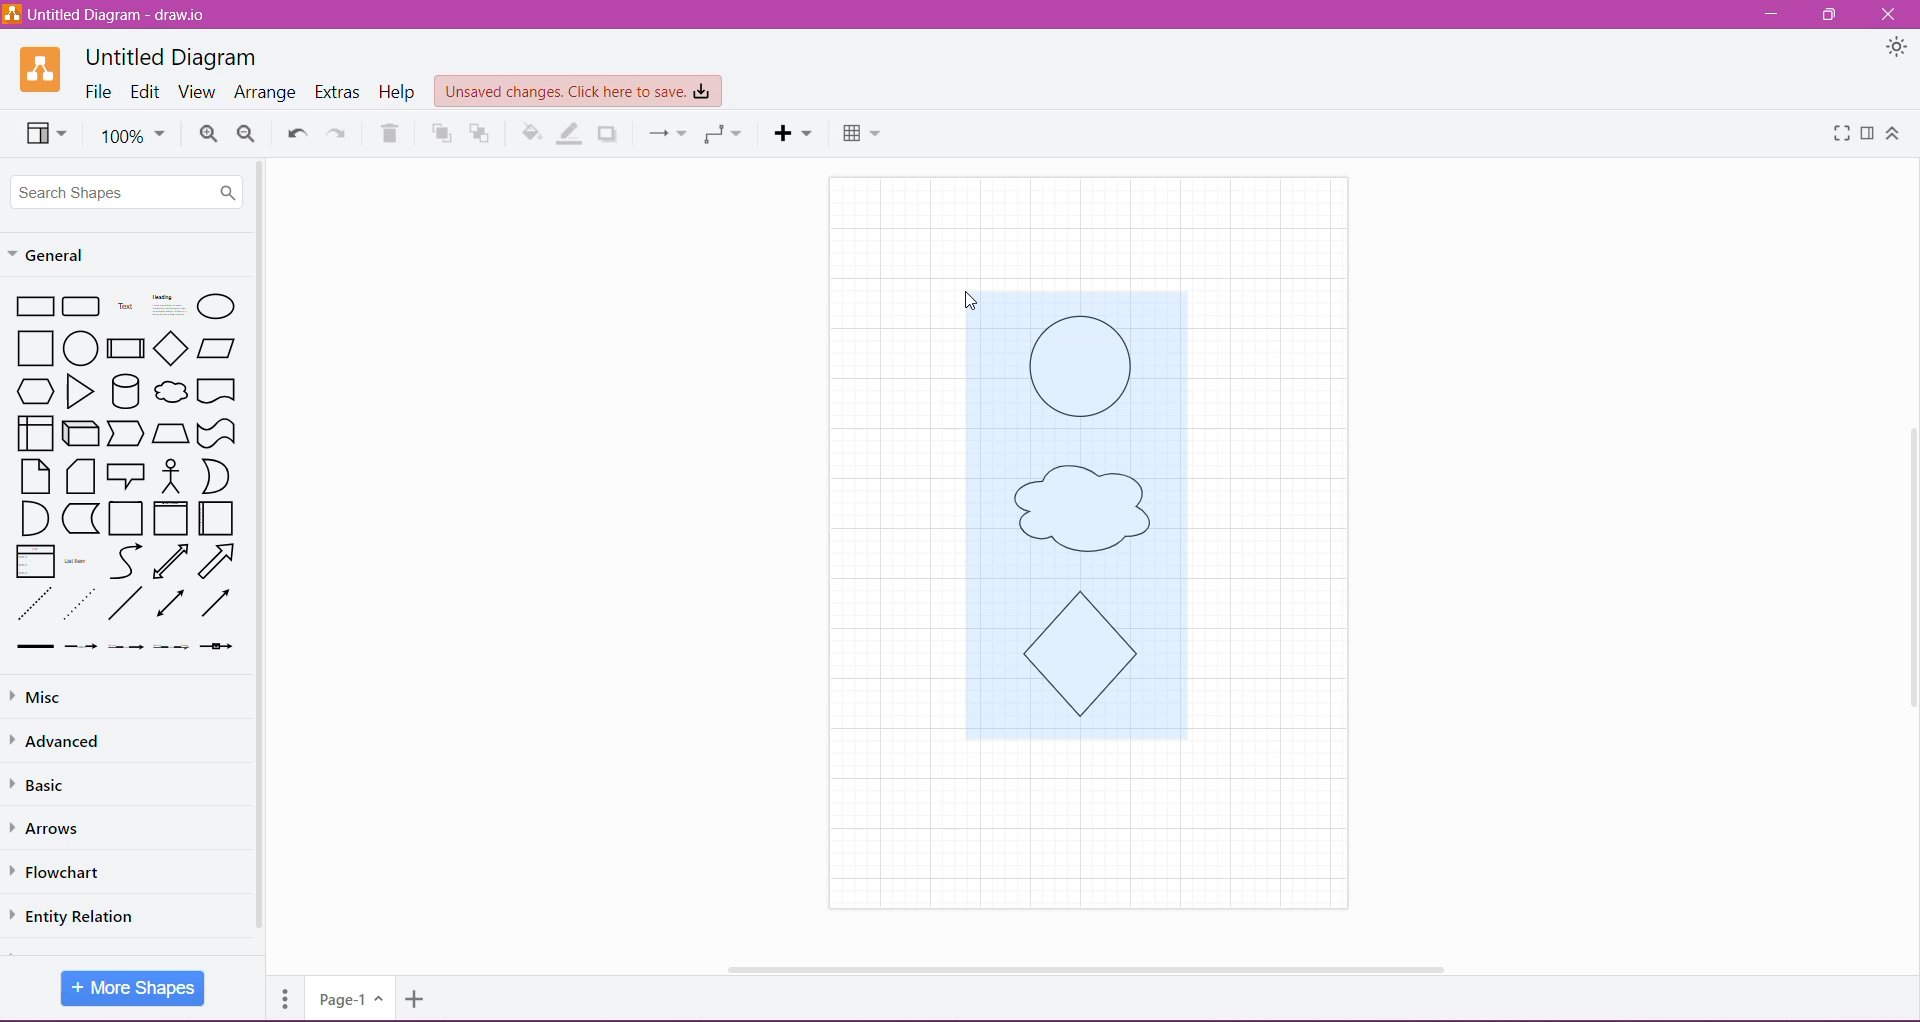 The height and width of the screenshot is (1022, 1920). I want to click on Edit, so click(146, 93).